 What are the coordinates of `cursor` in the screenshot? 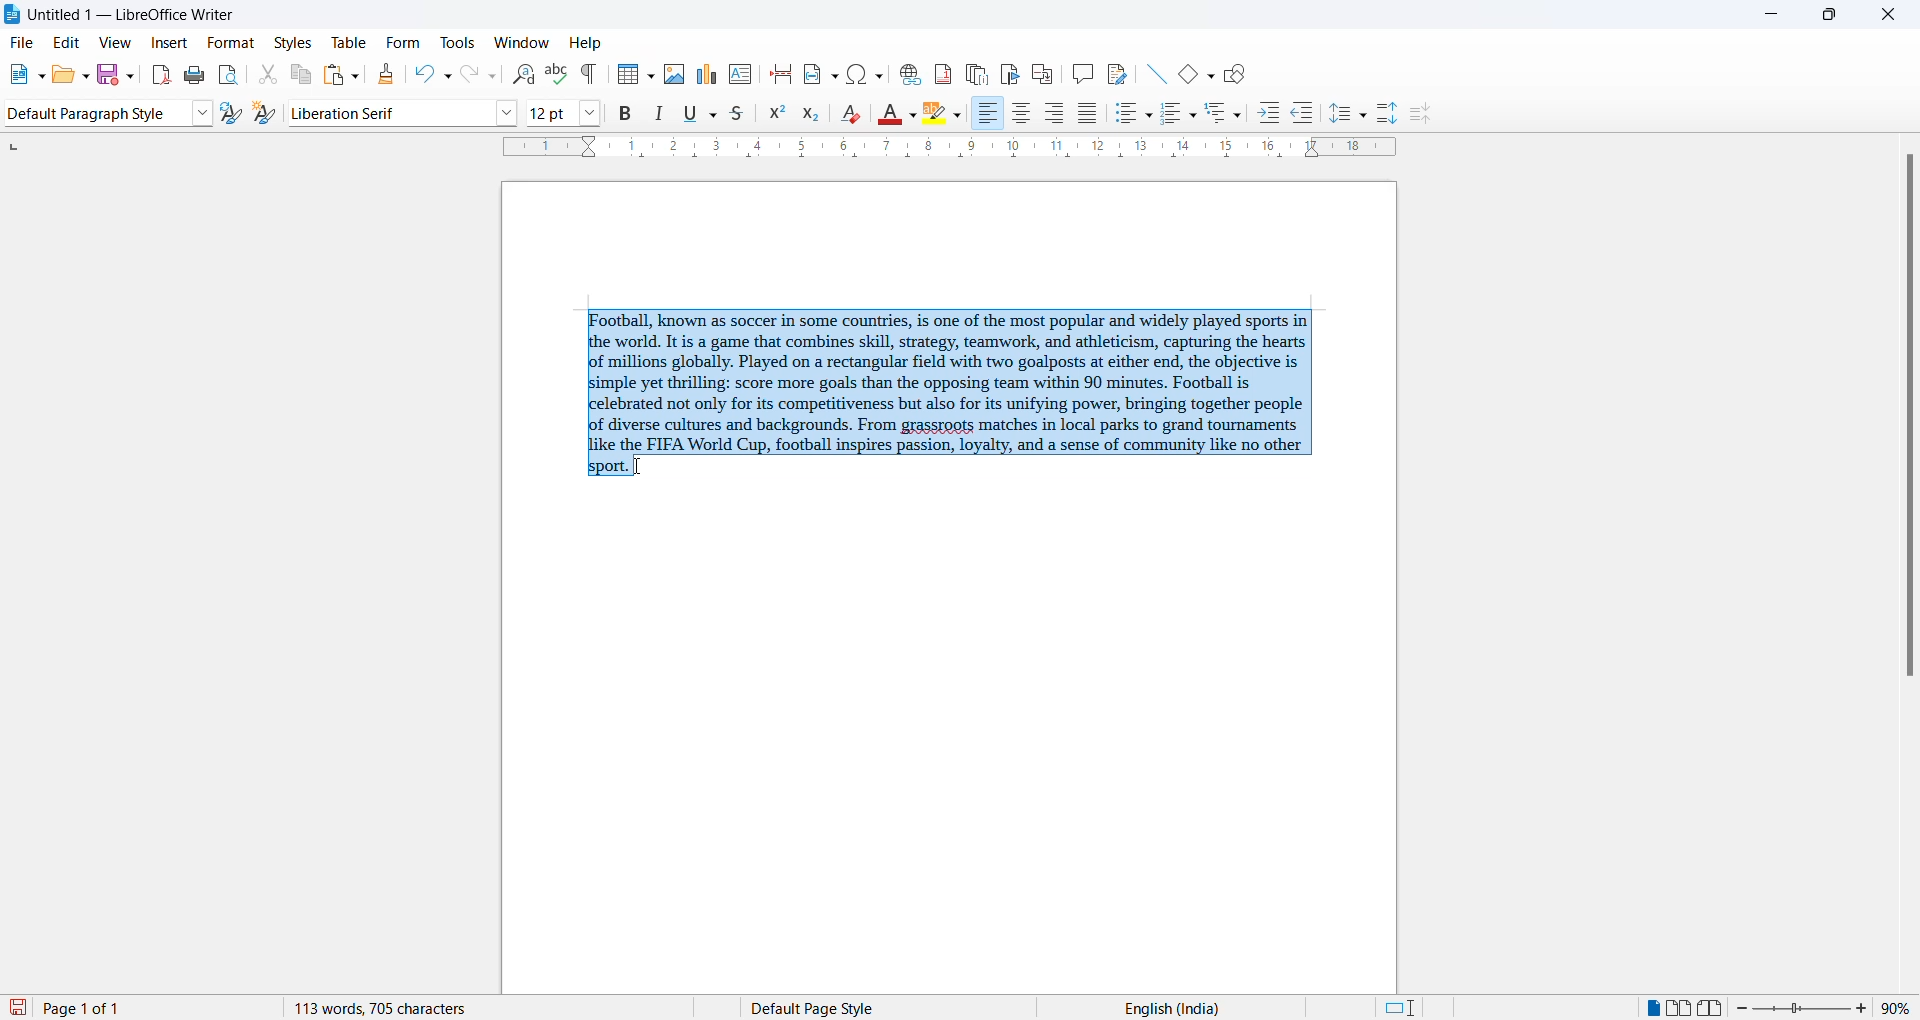 It's located at (639, 467).